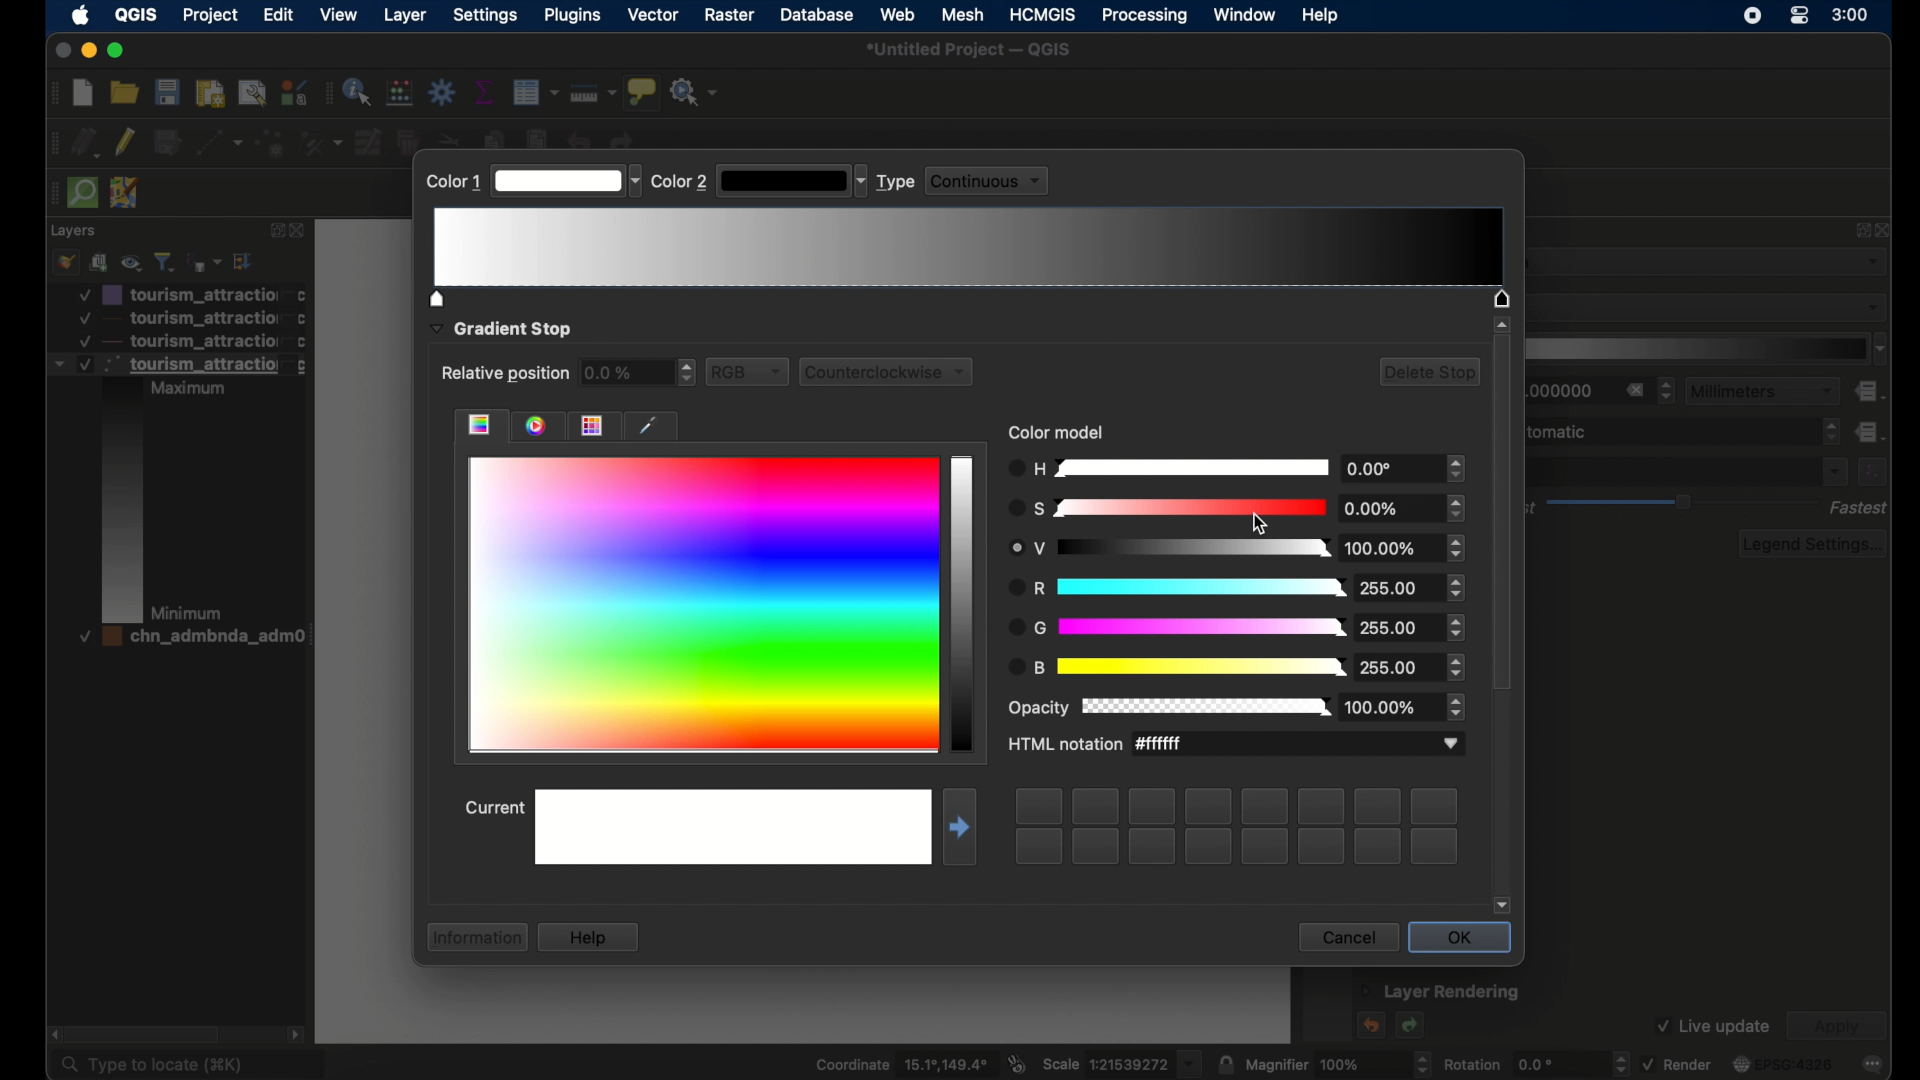 The height and width of the screenshot is (1080, 1920). What do you see at coordinates (680, 182) in the screenshot?
I see `color 2` at bounding box center [680, 182].